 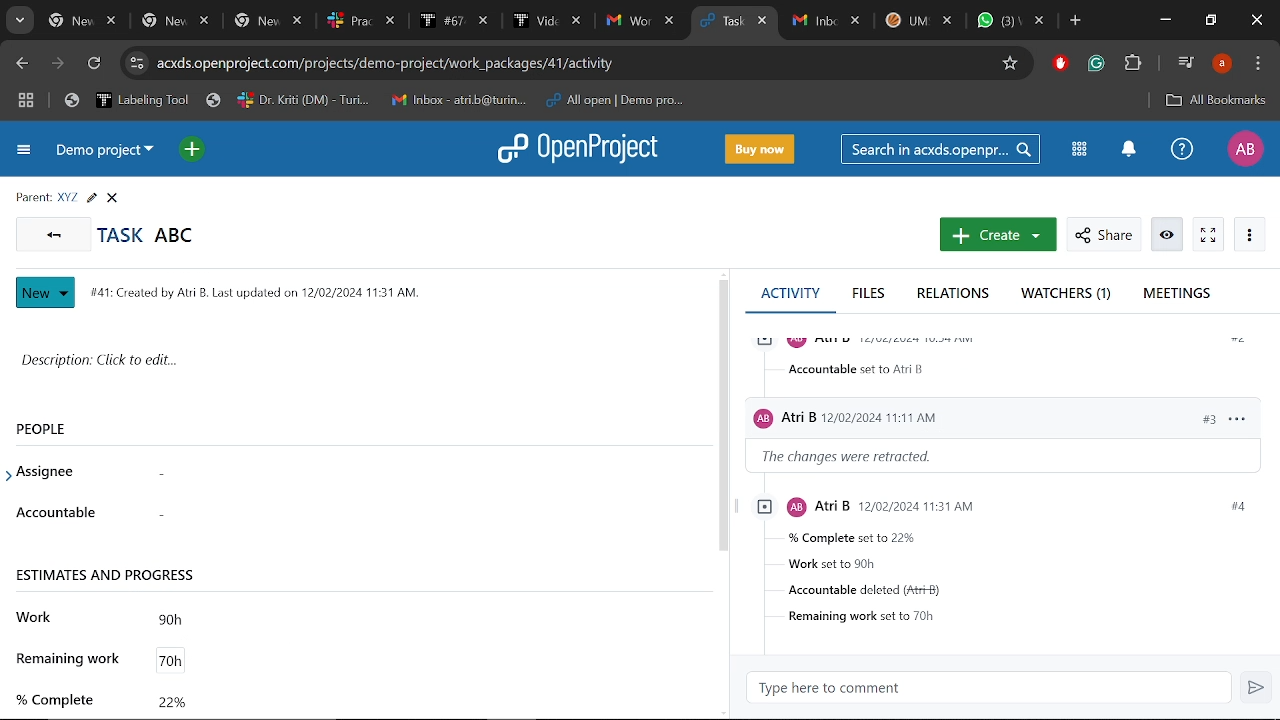 What do you see at coordinates (21, 63) in the screenshot?
I see `Previous page` at bounding box center [21, 63].